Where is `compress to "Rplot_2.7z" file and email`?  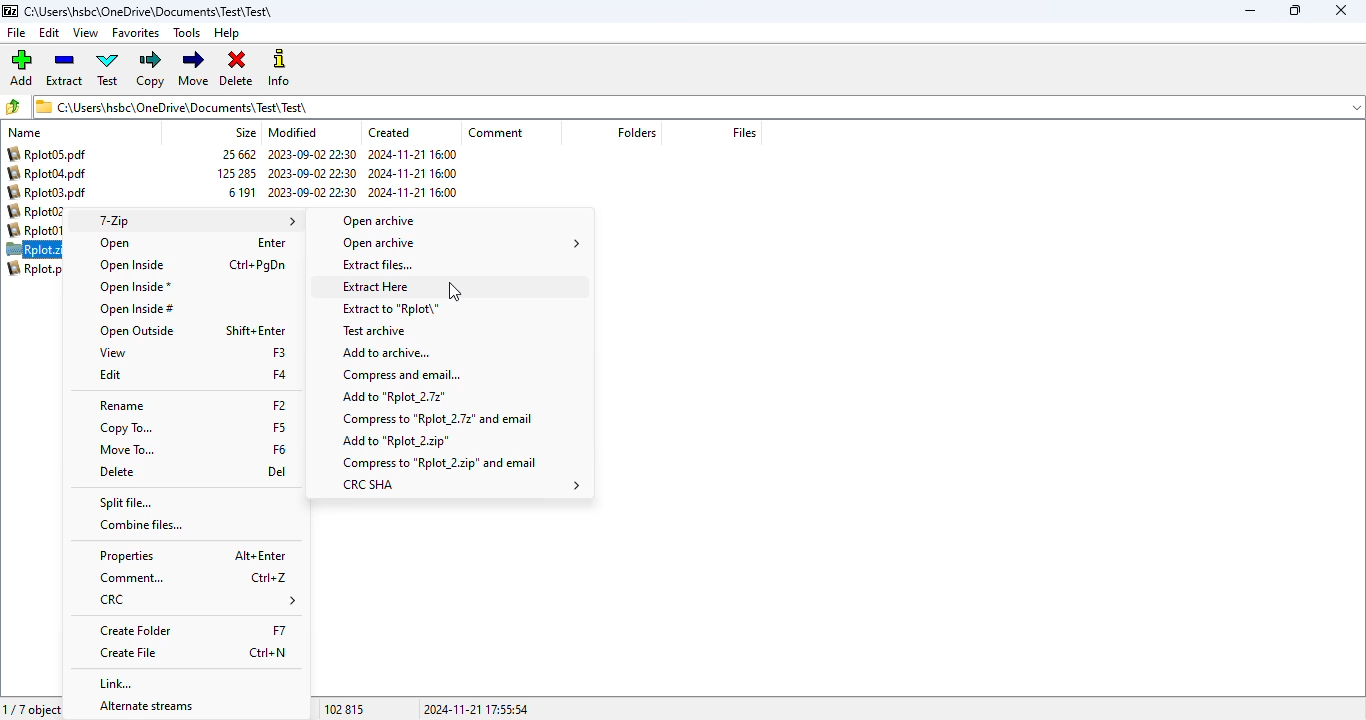
compress to "Rplot_2.7z" file and email is located at coordinates (438, 419).